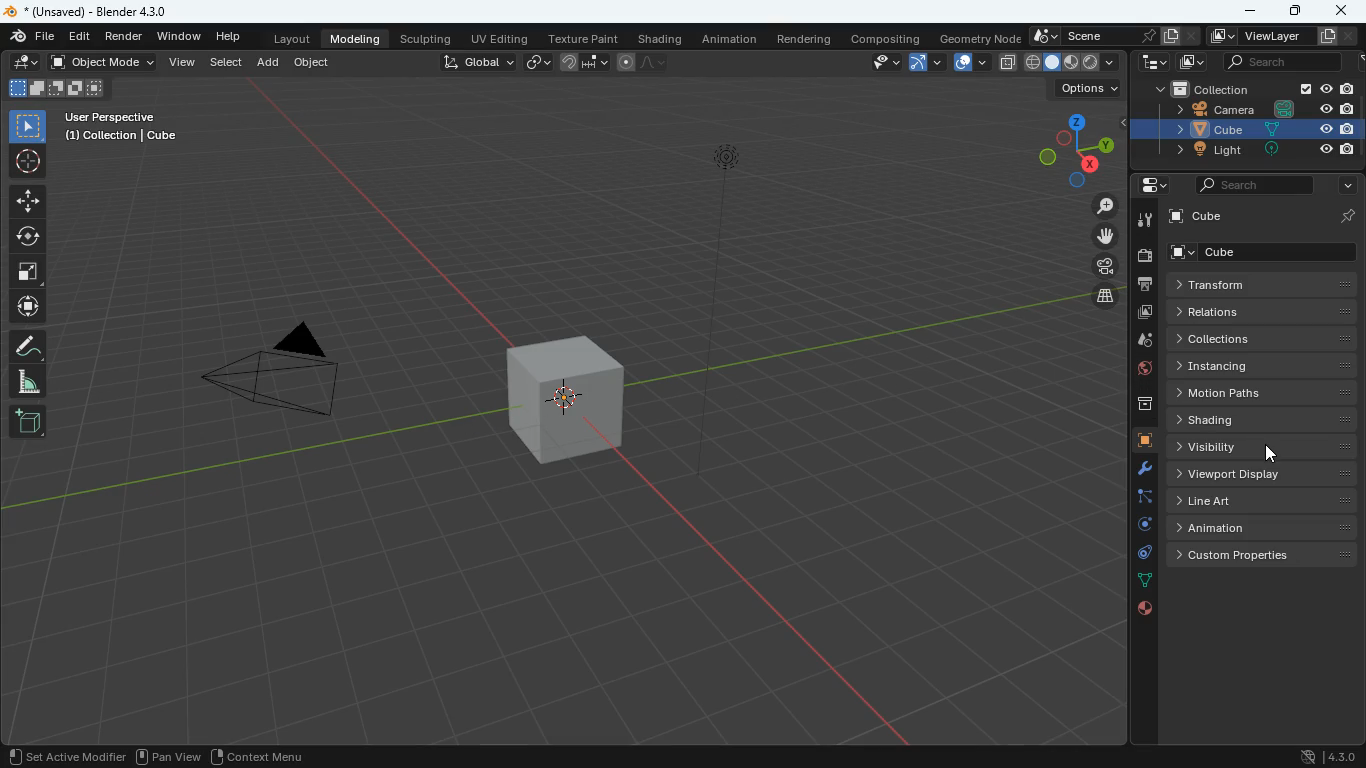 The height and width of the screenshot is (768, 1366). What do you see at coordinates (112, 10) in the screenshot?
I see `blender` at bounding box center [112, 10].